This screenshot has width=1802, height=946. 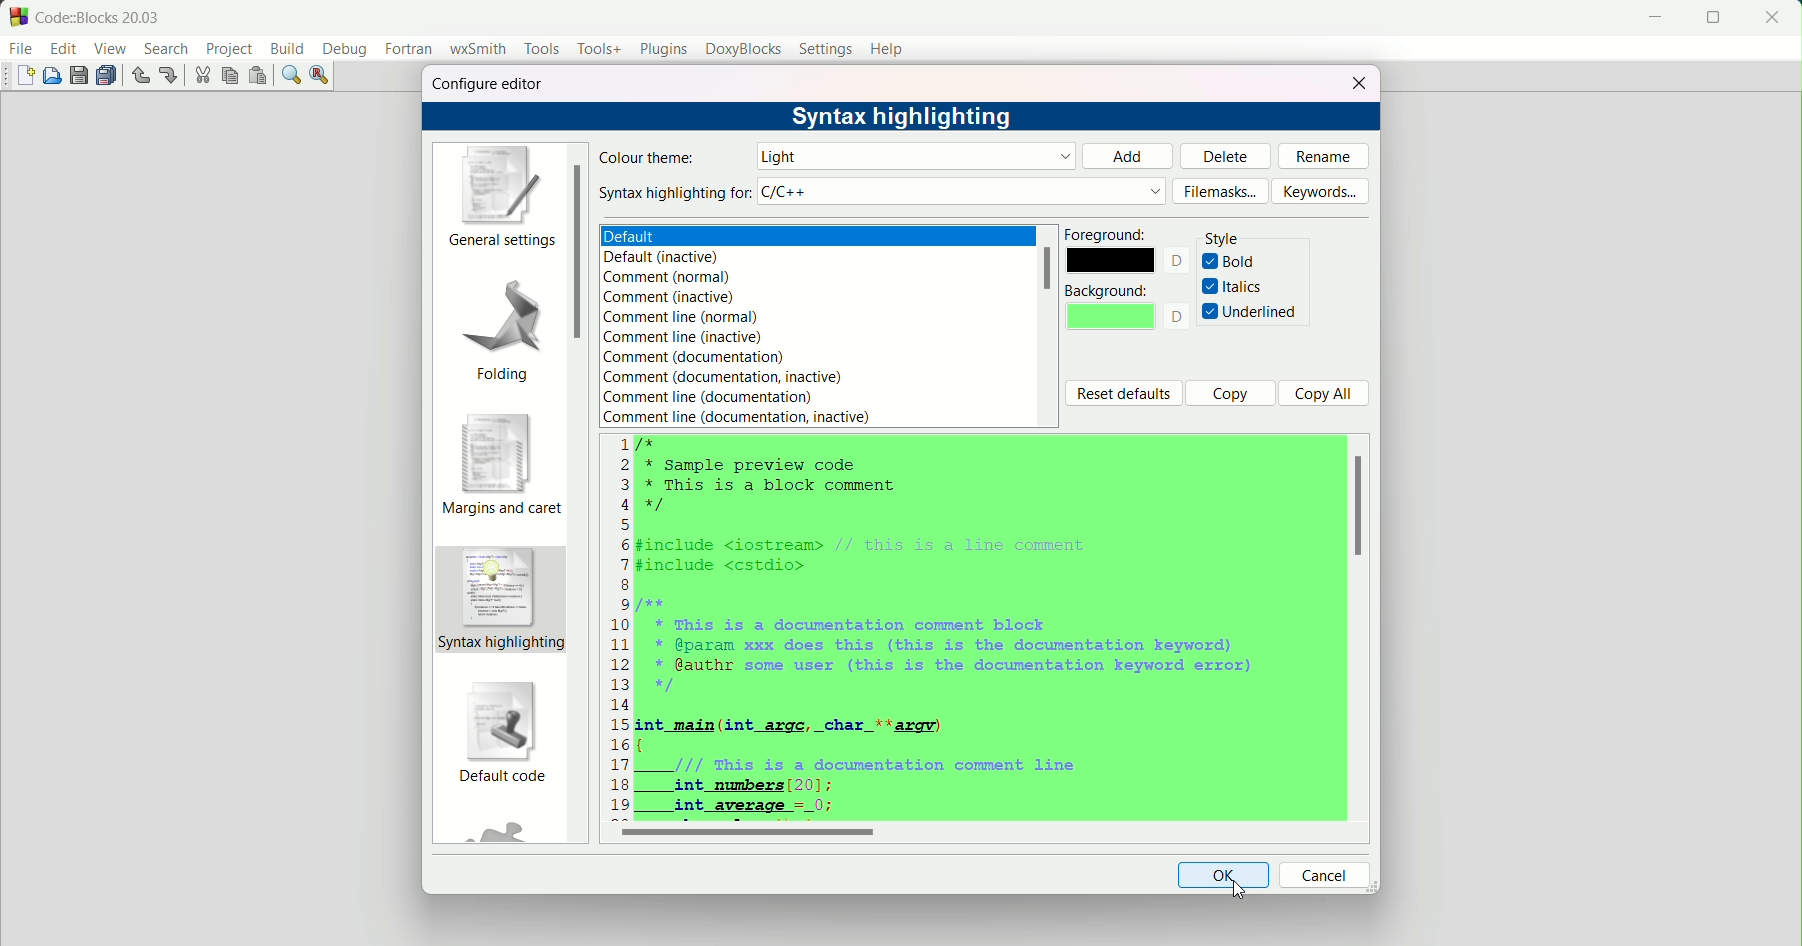 I want to click on undo, so click(x=139, y=76).